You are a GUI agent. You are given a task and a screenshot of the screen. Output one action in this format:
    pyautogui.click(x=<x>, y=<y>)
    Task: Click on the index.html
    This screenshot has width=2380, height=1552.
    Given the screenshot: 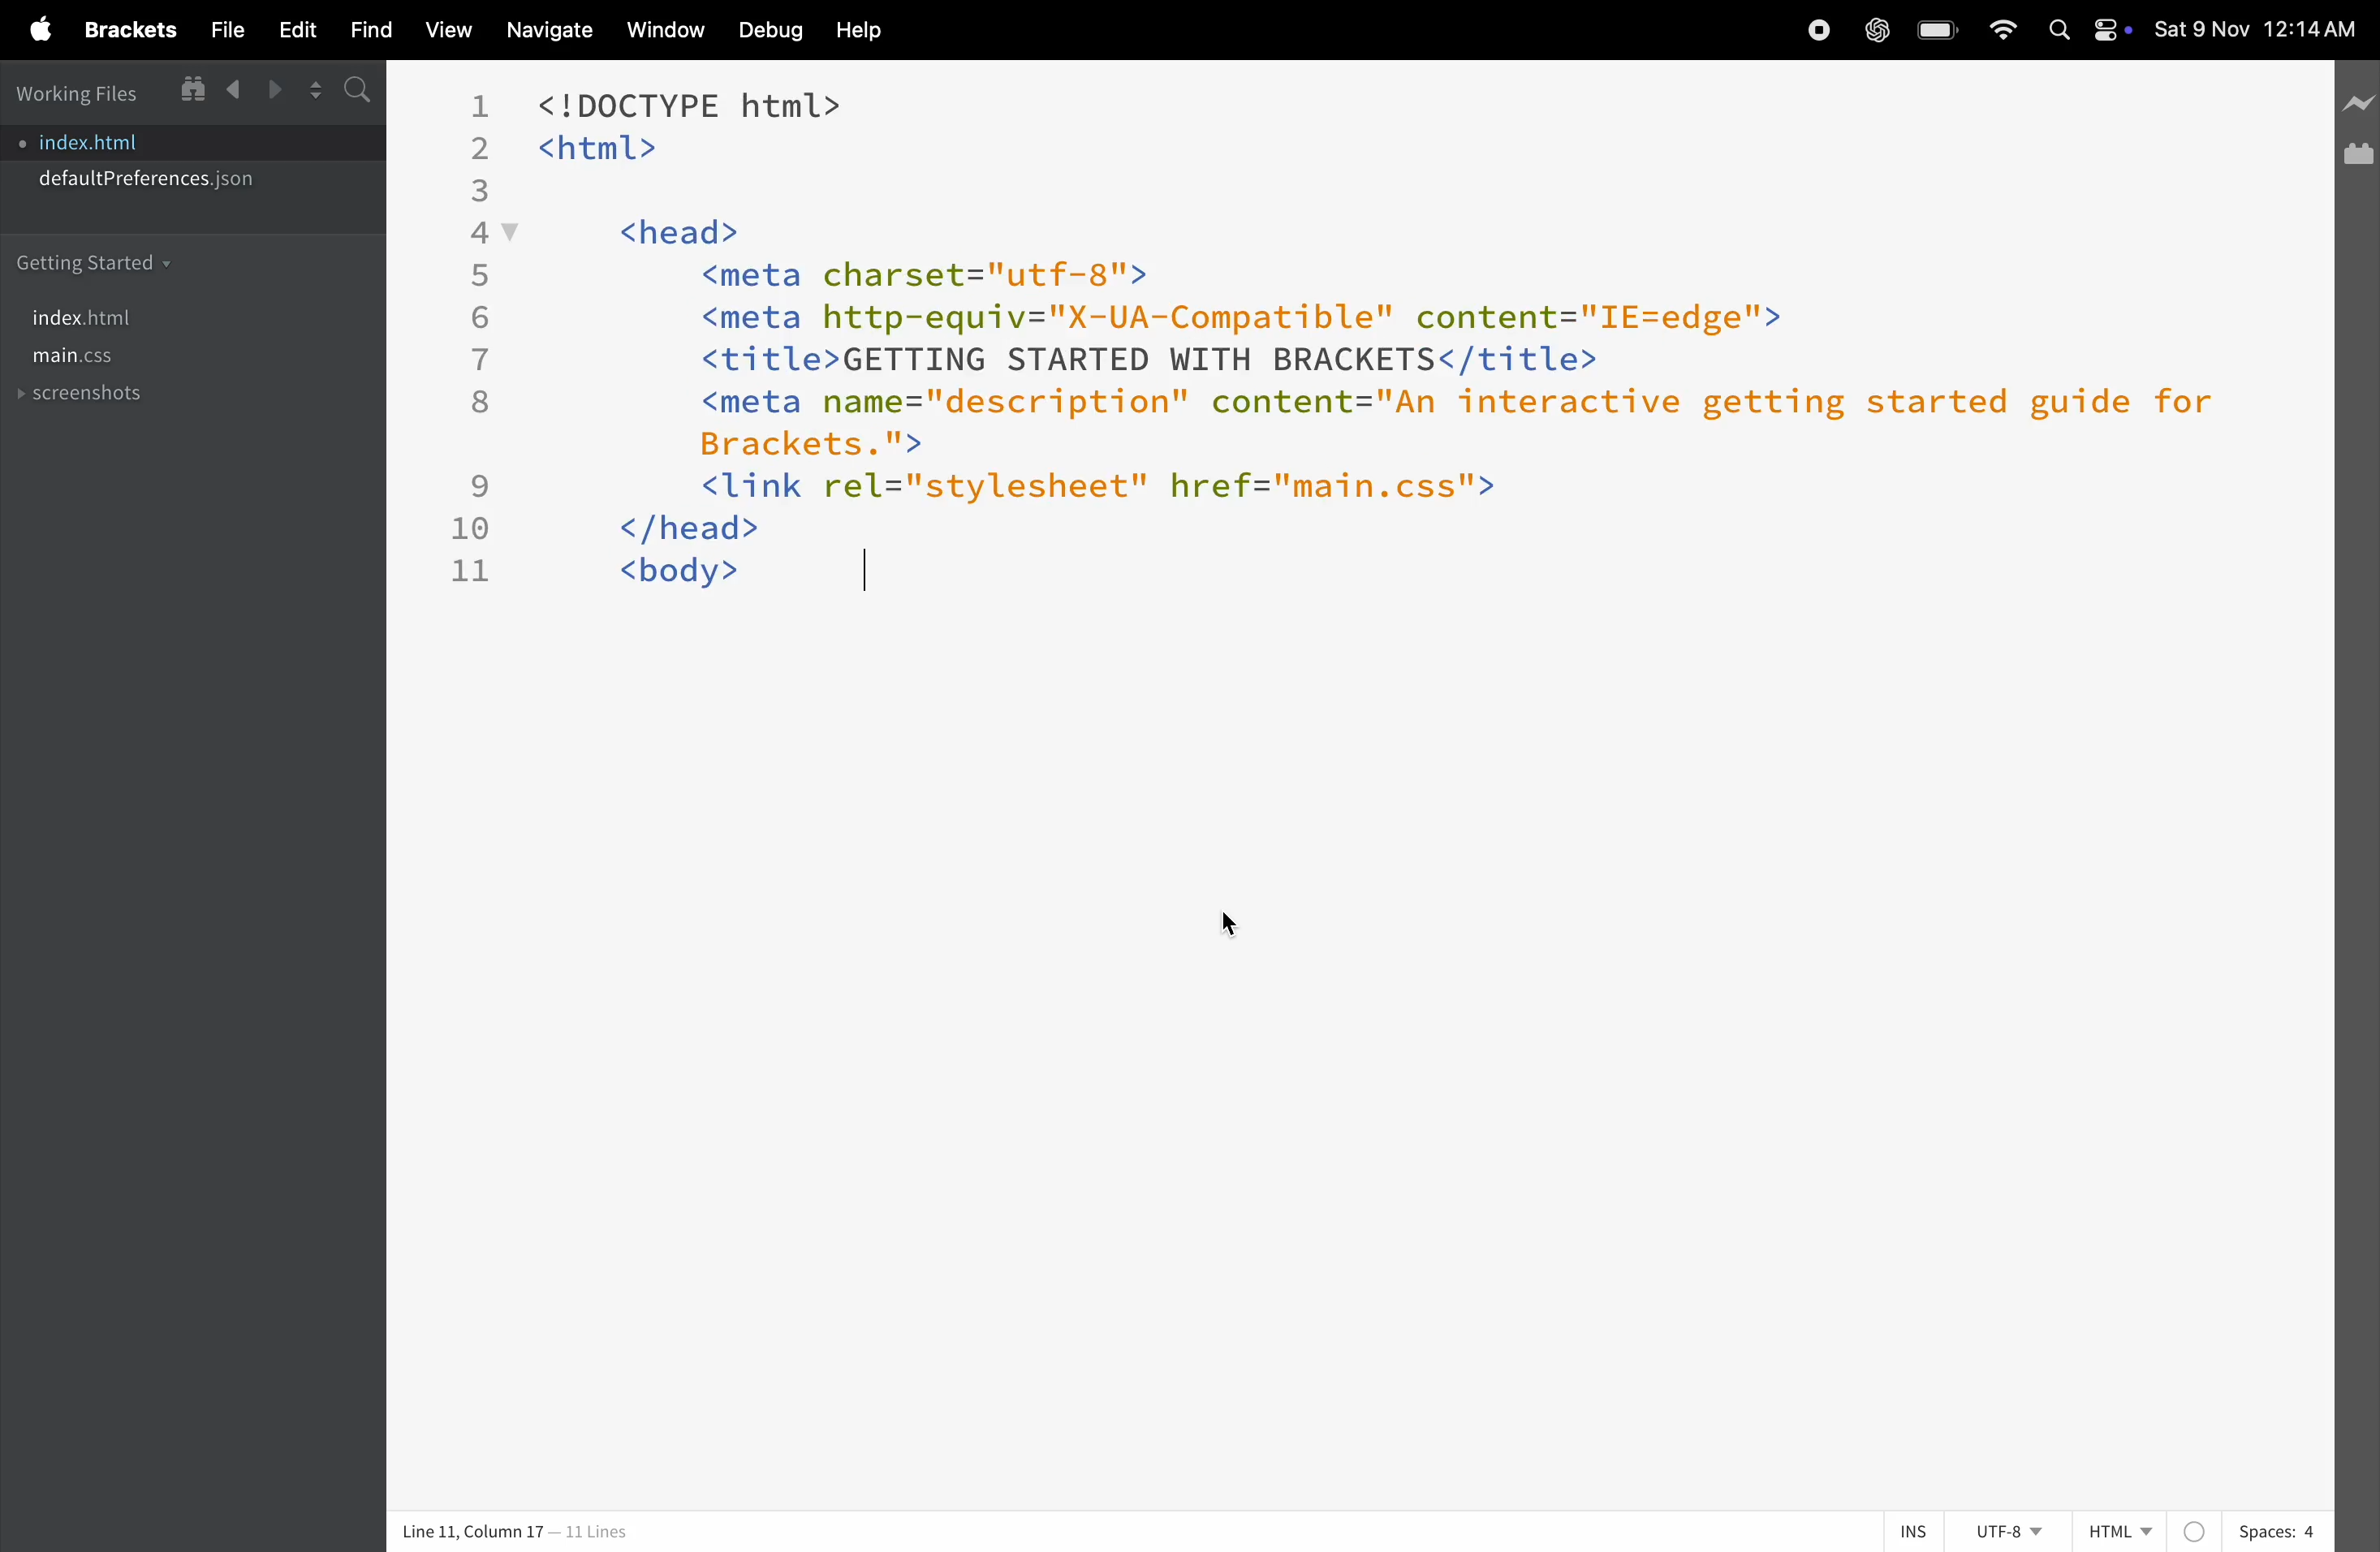 What is the action you would take?
    pyautogui.click(x=154, y=318)
    